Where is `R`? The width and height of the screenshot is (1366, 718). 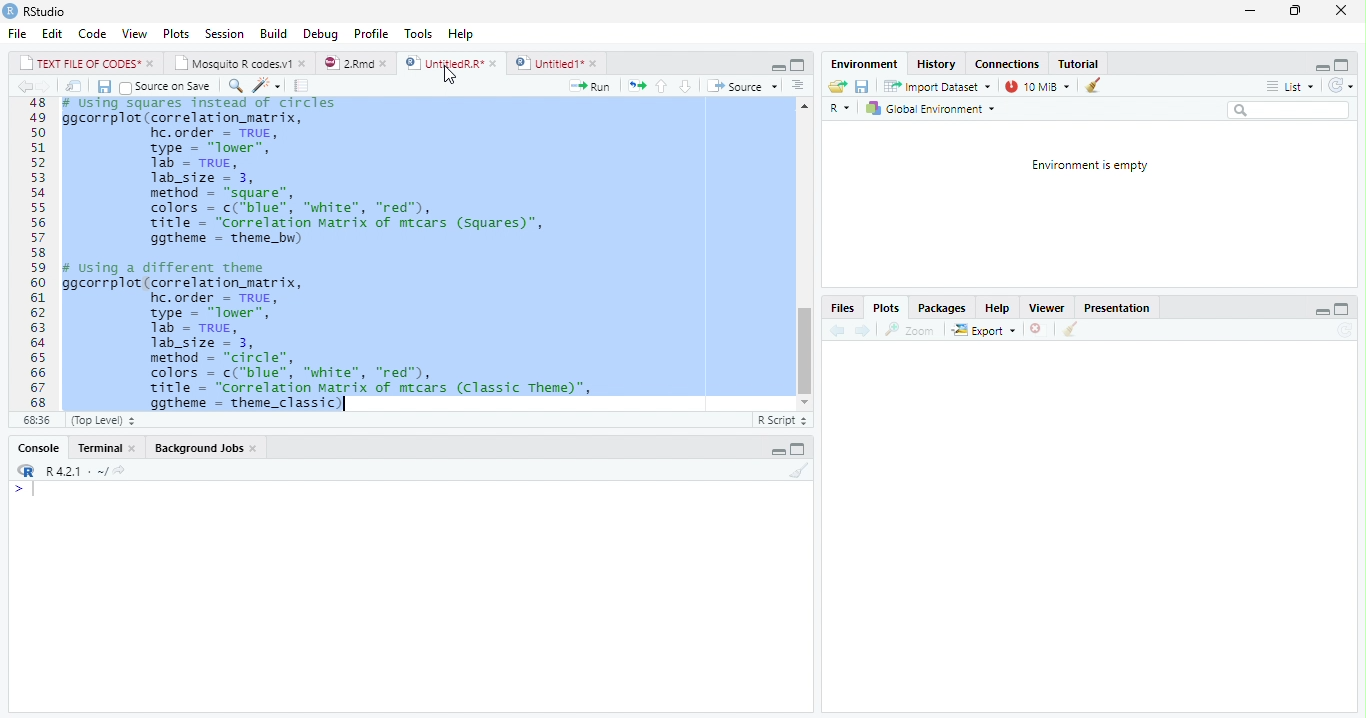 R is located at coordinates (838, 107).